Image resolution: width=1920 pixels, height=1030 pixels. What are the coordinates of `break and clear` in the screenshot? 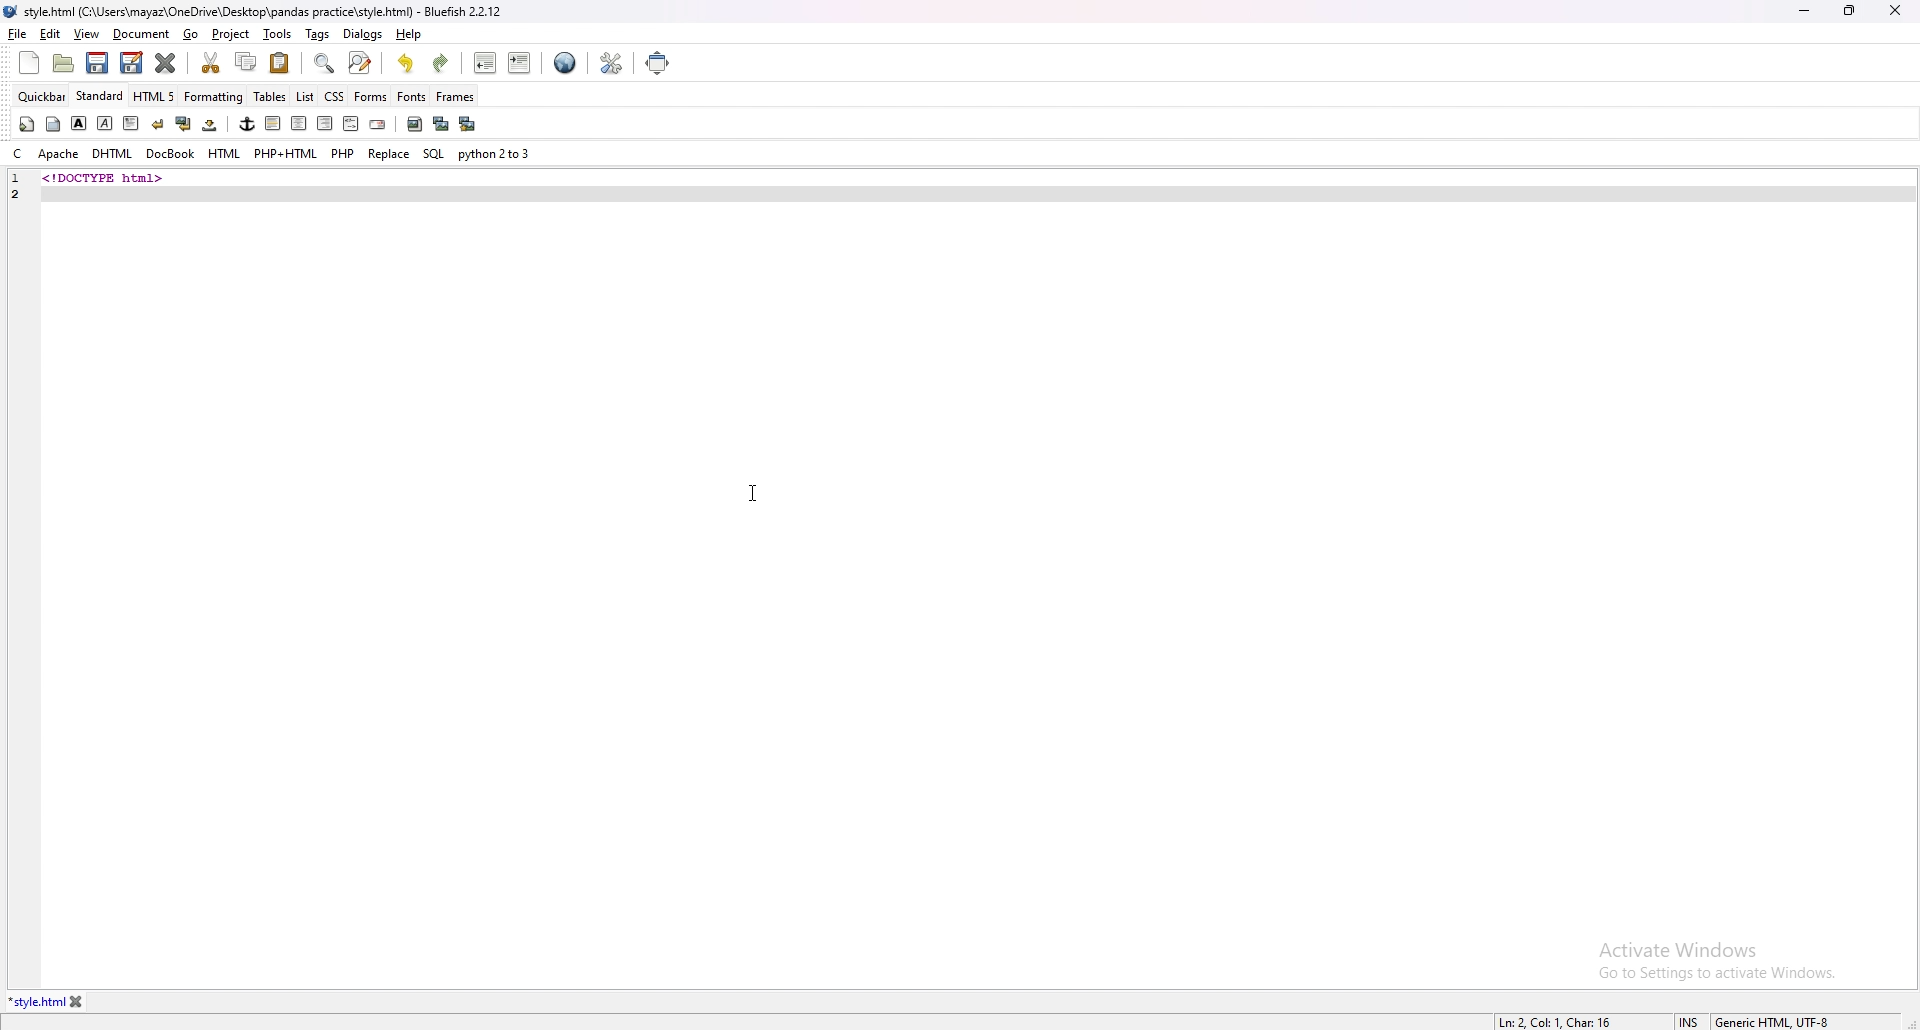 It's located at (182, 124).